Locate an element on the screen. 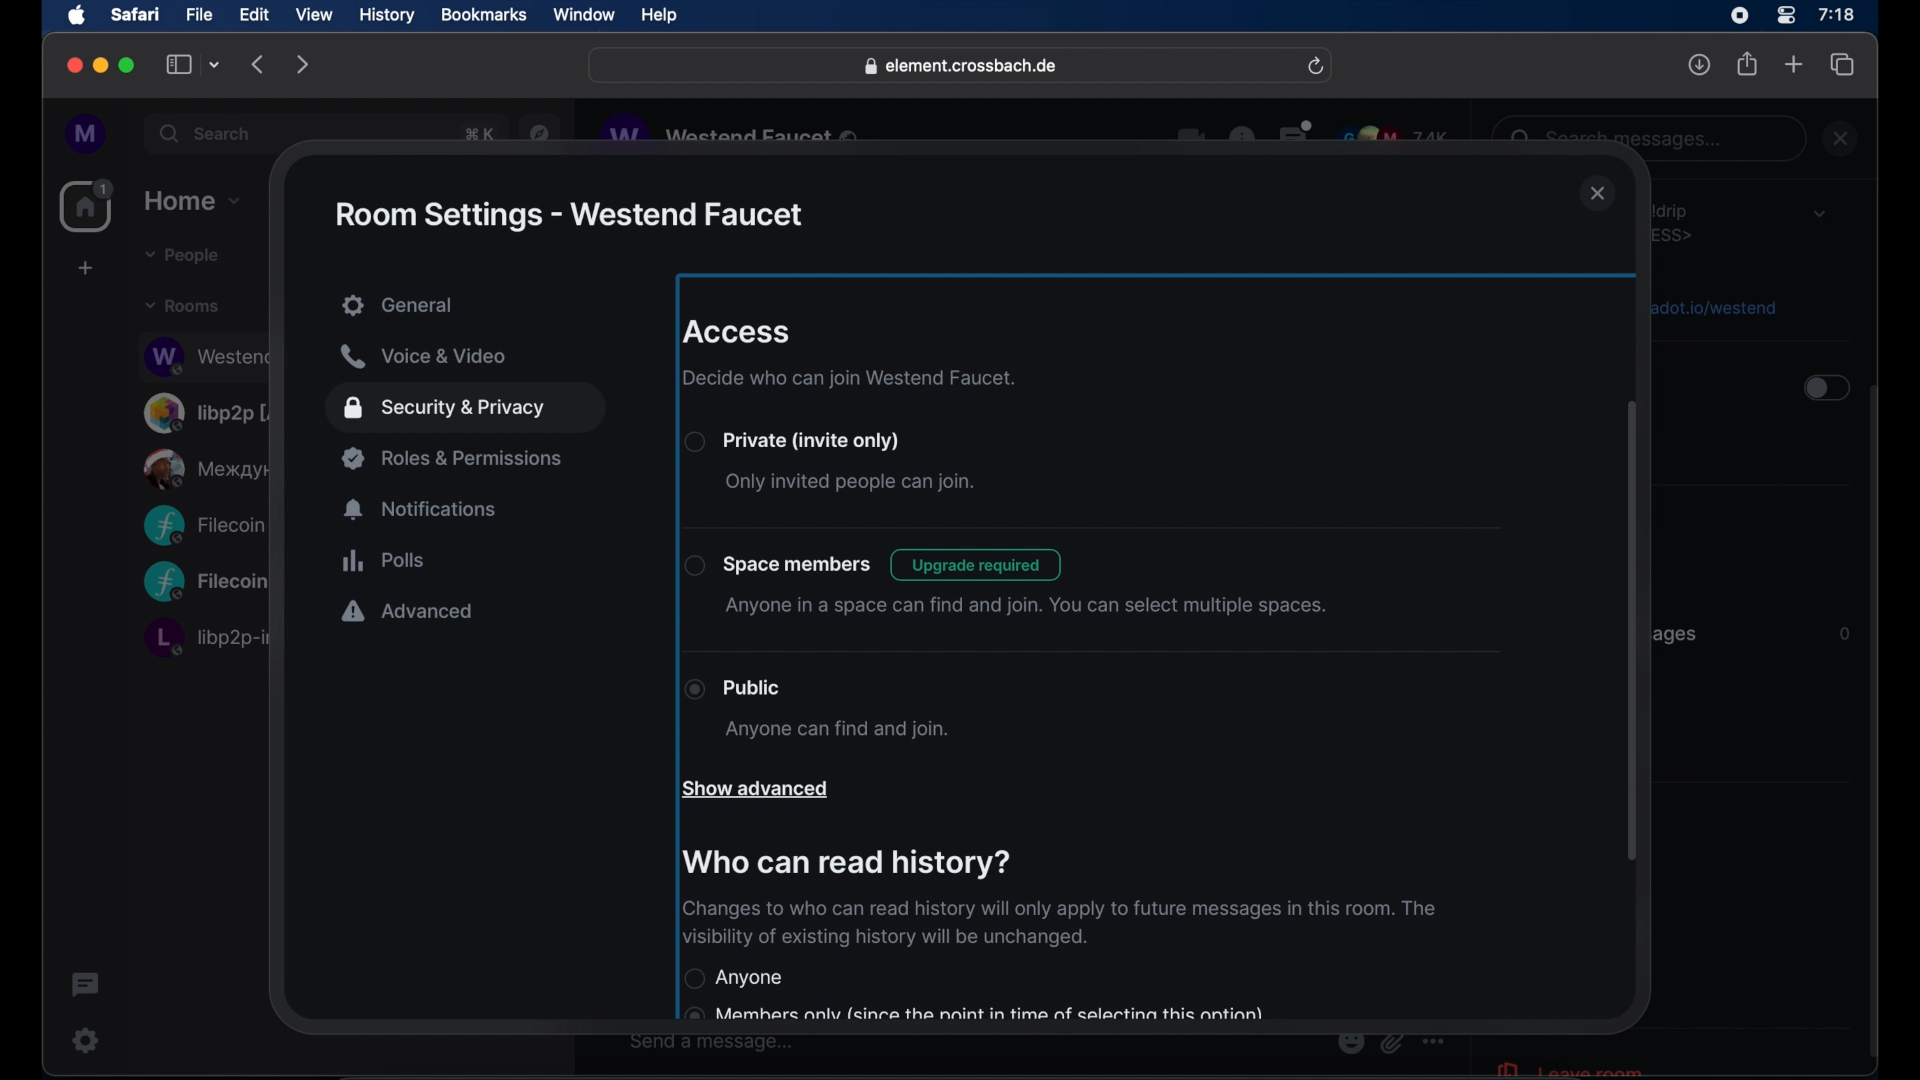 The image size is (1920, 1080). scroll bar is located at coordinates (1877, 724).